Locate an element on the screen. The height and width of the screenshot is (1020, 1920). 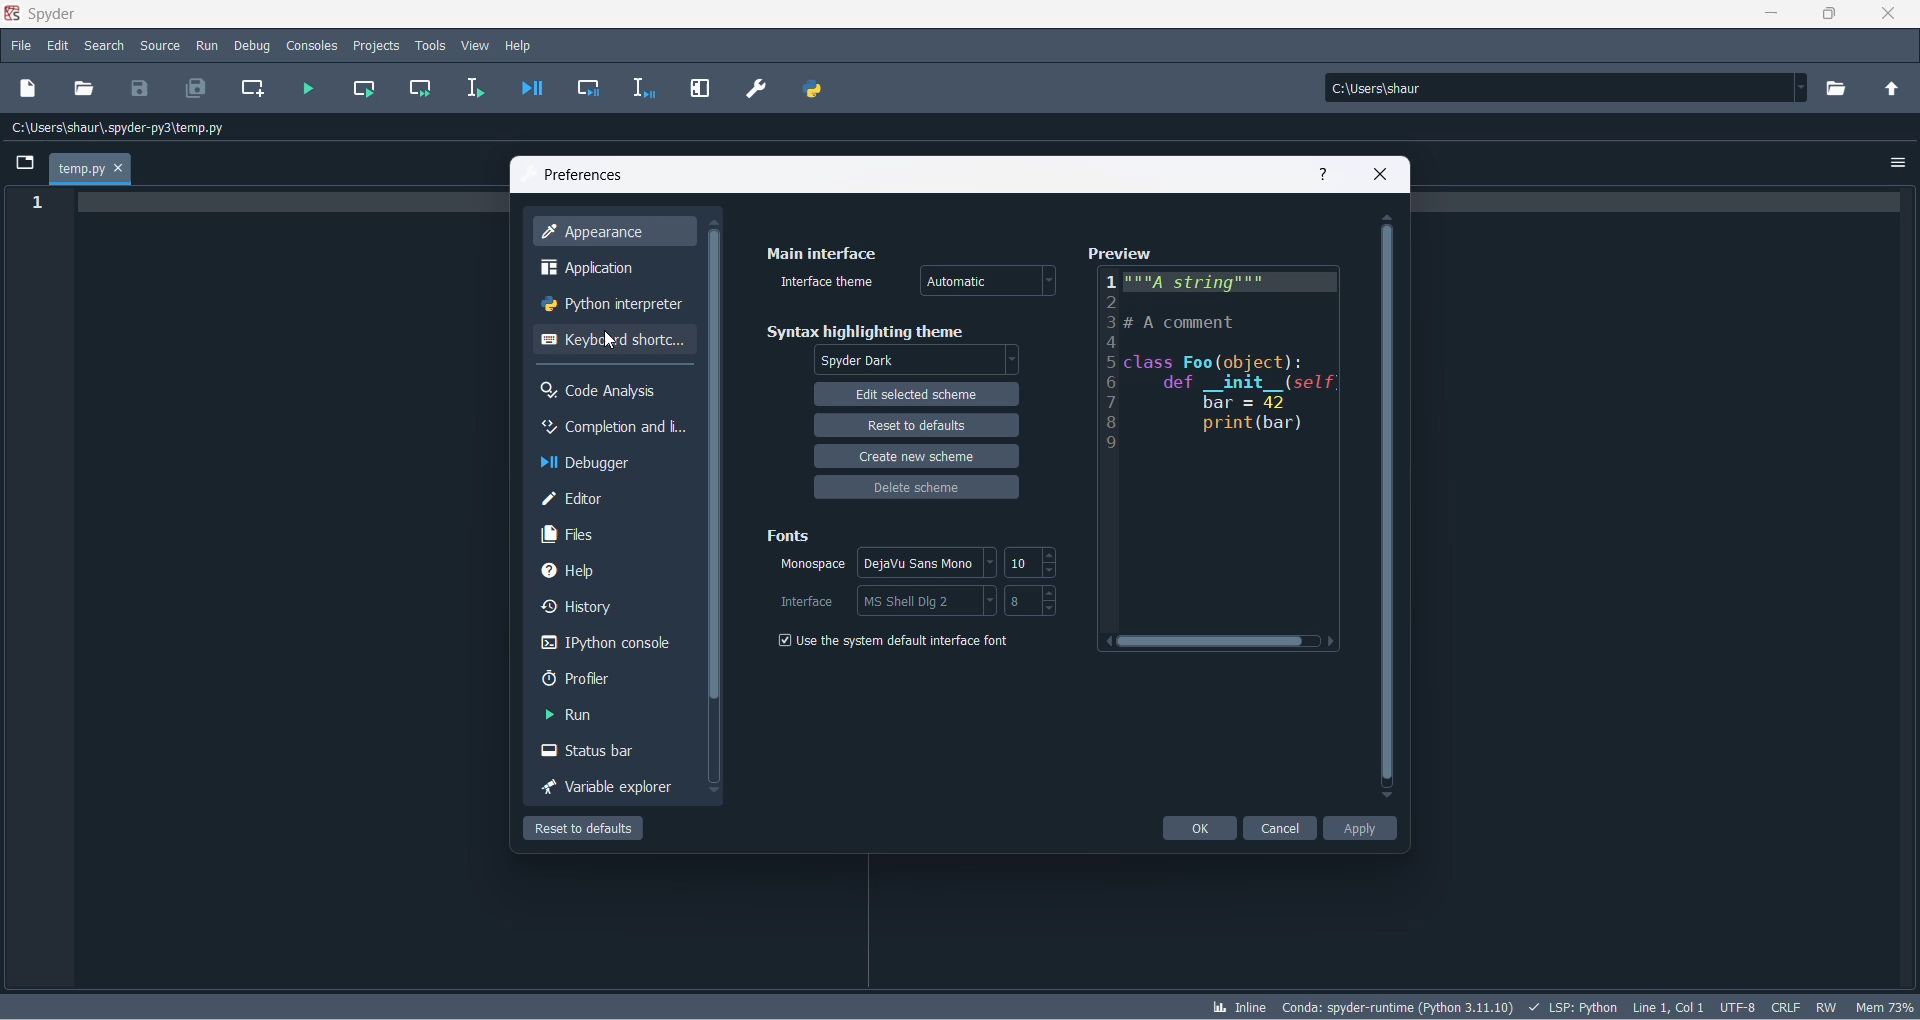
font interface value is located at coordinates (1022, 602).